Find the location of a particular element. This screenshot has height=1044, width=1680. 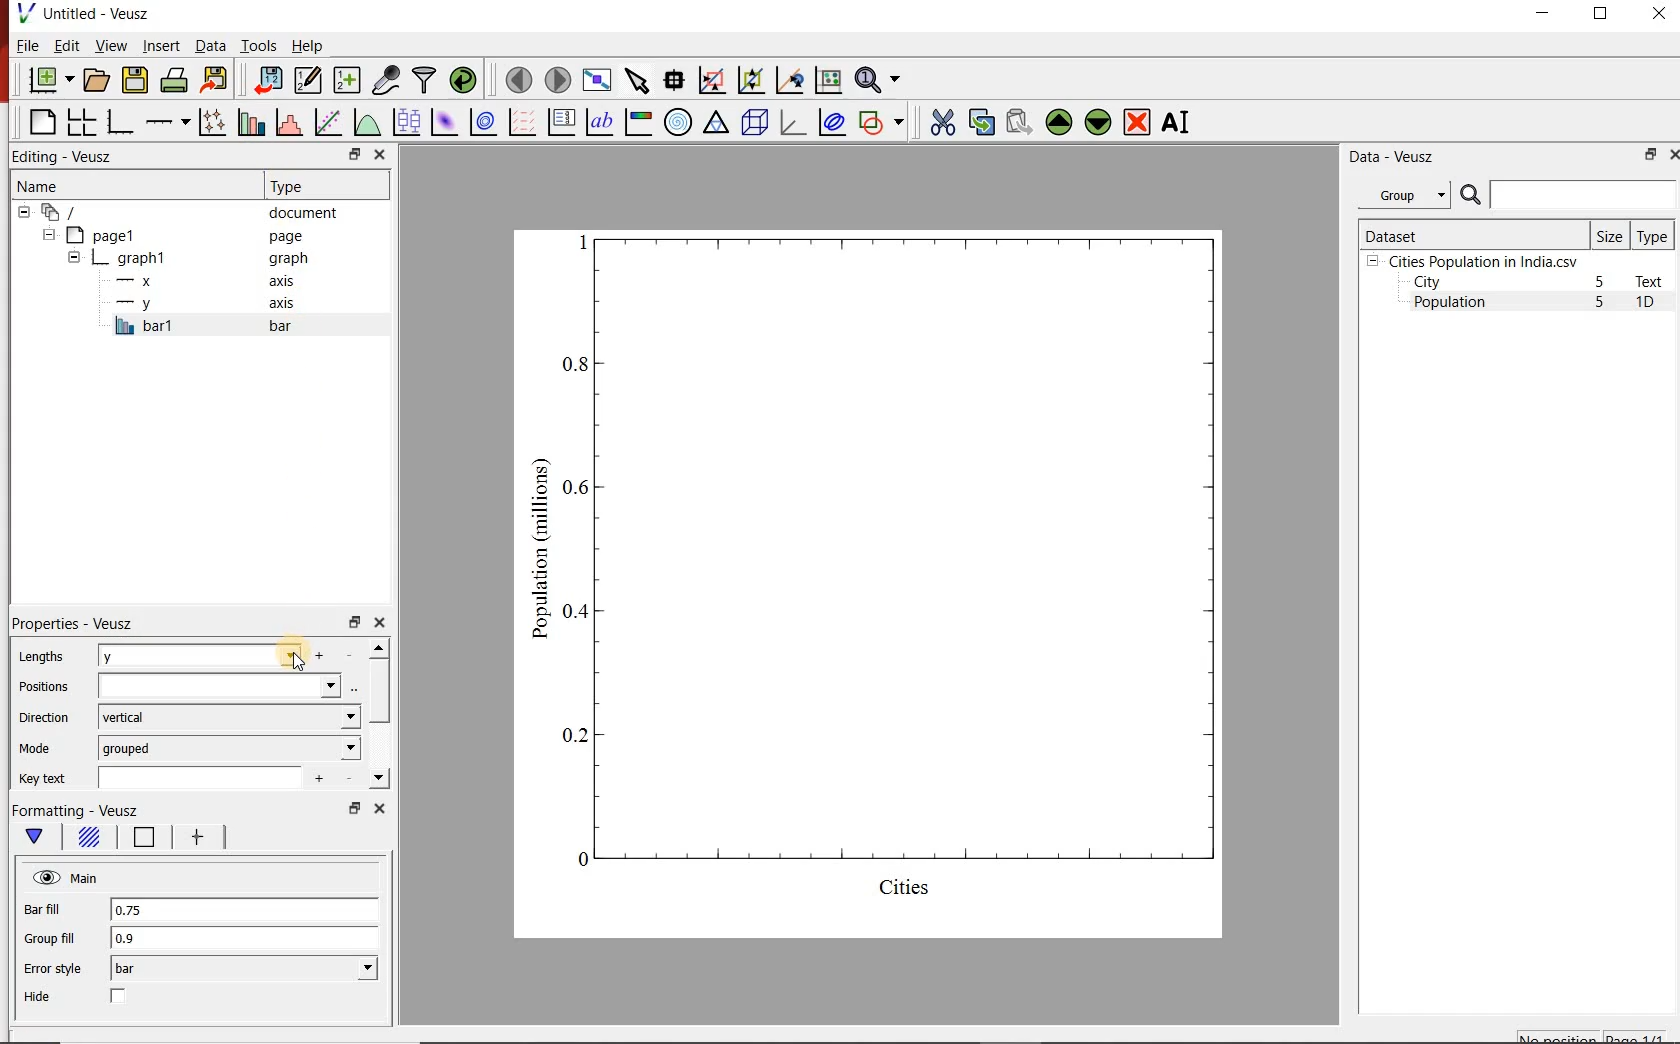

Direction is located at coordinates (42, 717).